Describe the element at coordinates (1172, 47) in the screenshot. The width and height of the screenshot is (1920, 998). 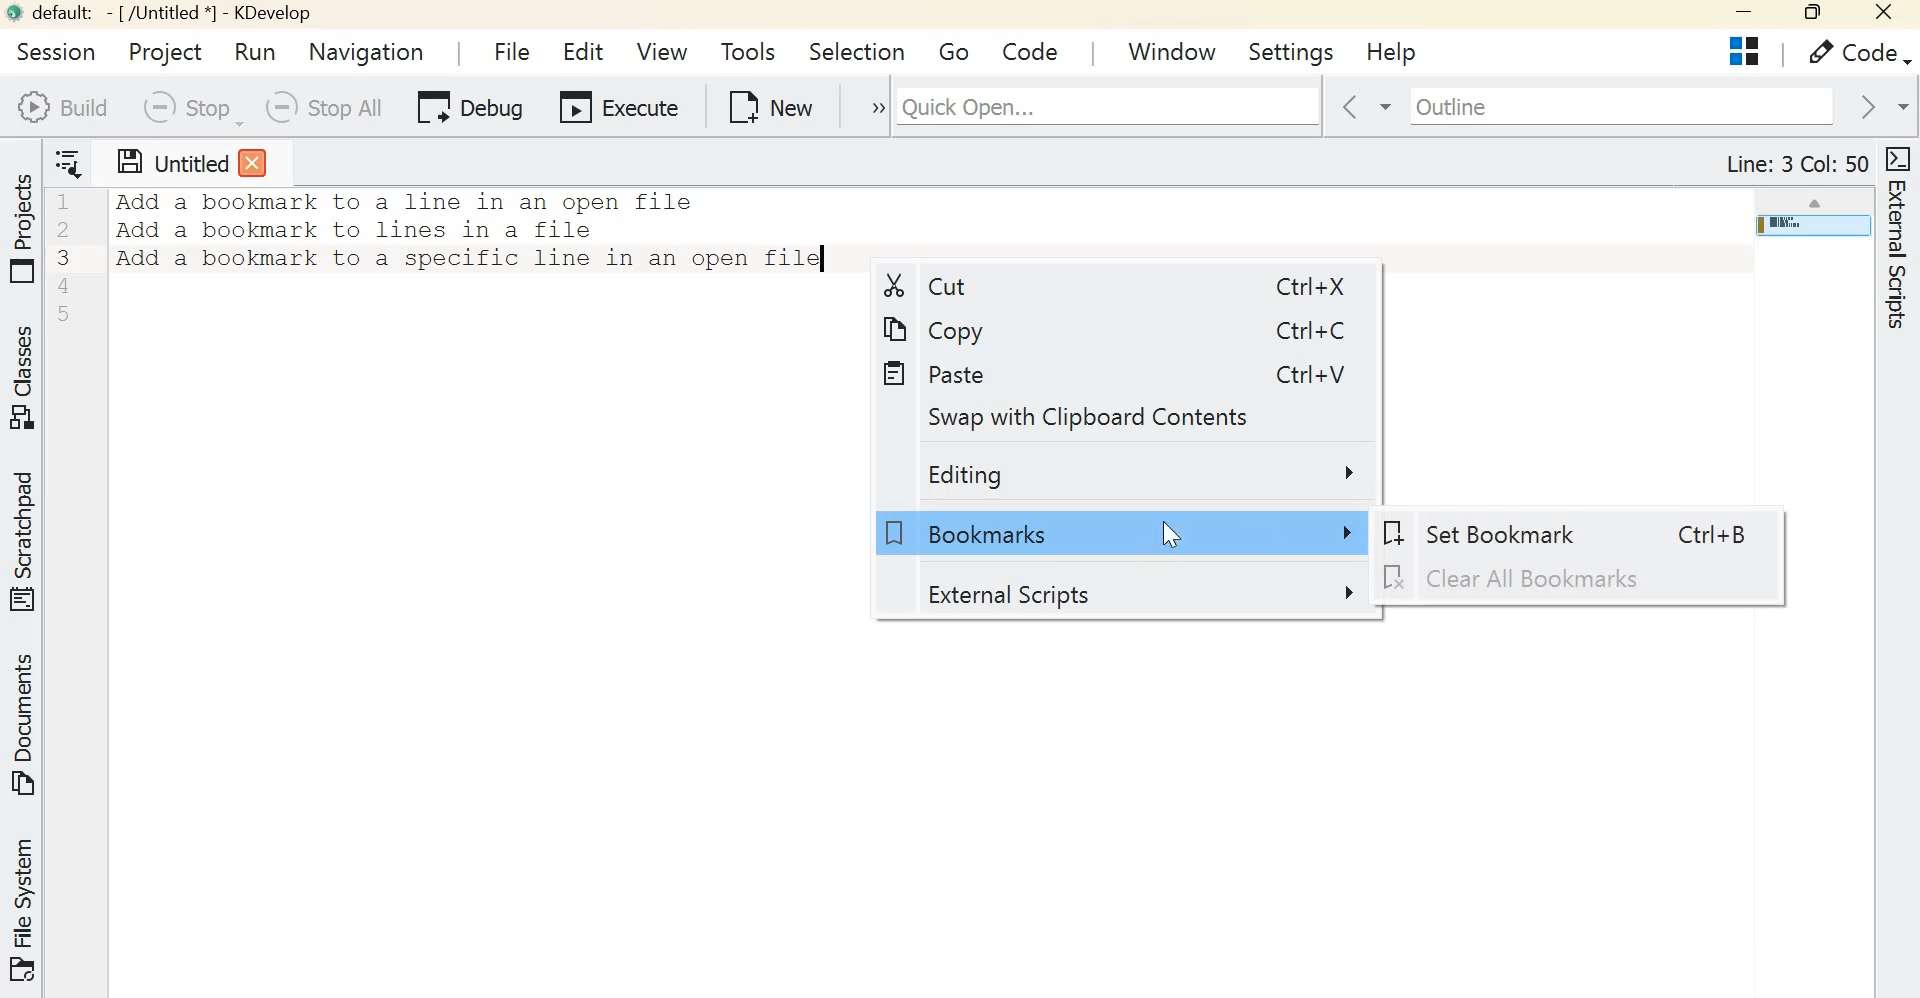
I see `window` at that location.